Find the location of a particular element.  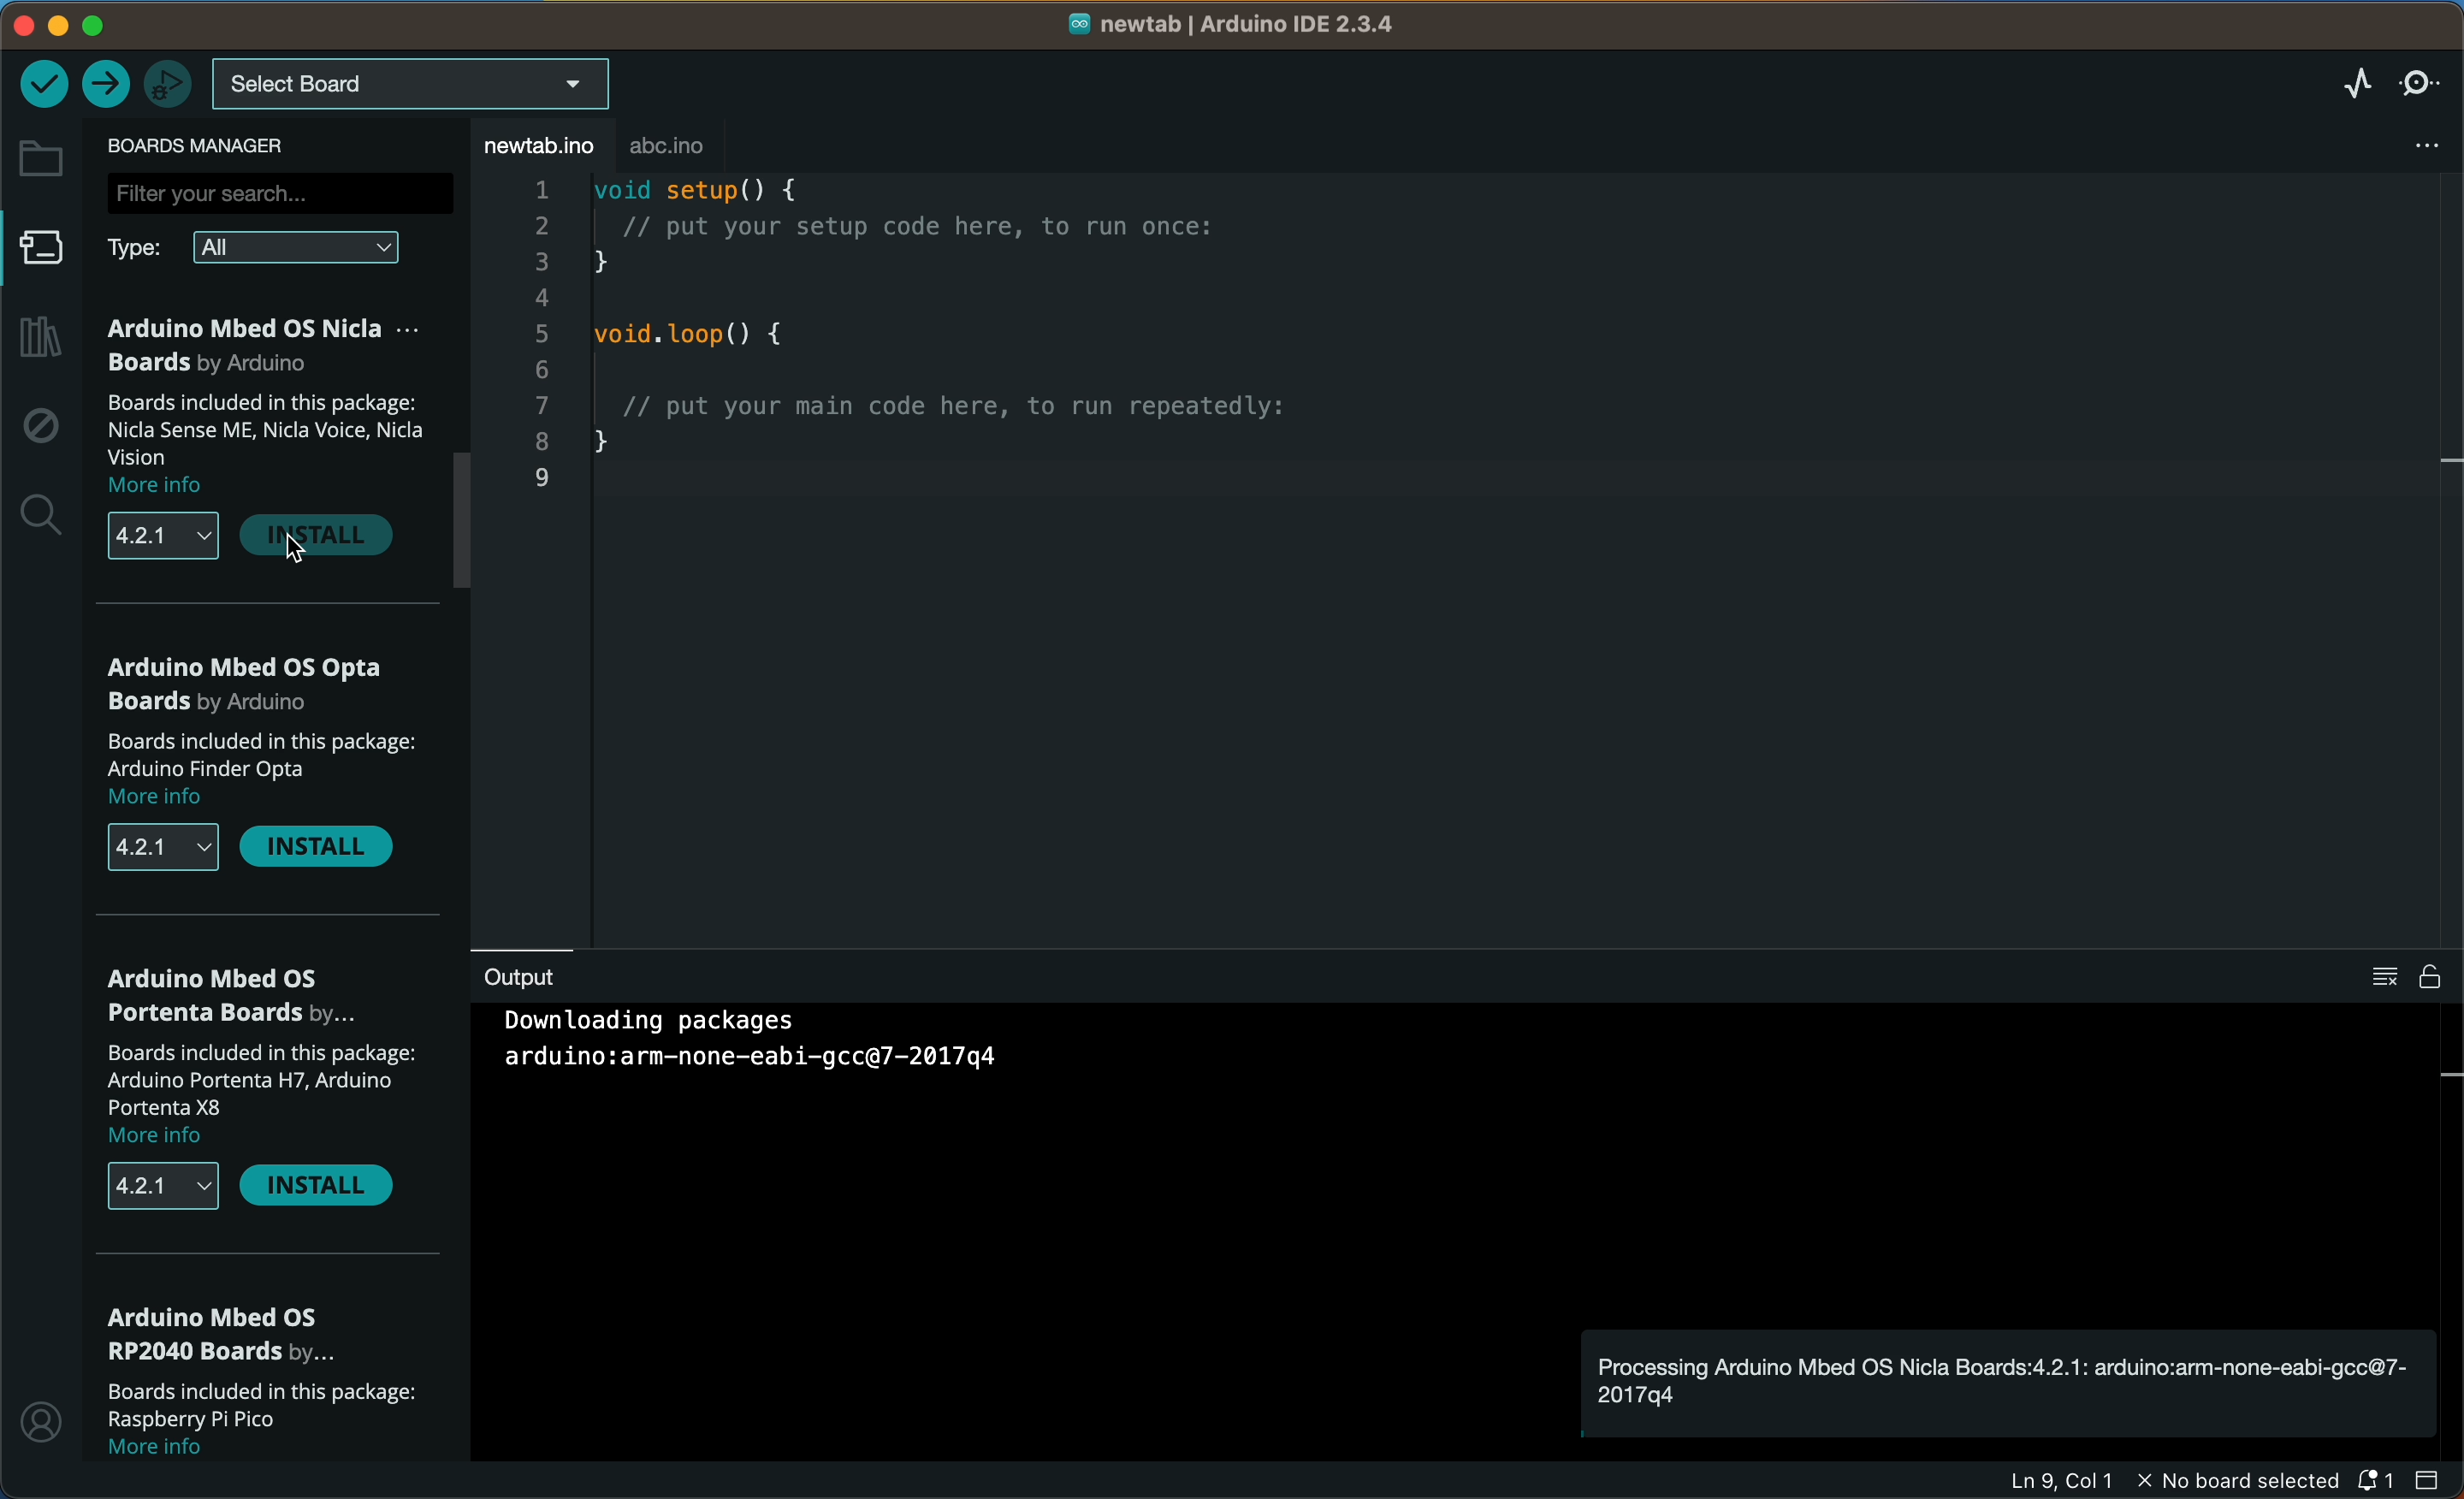

debugger is located at coordinates (173, 81).